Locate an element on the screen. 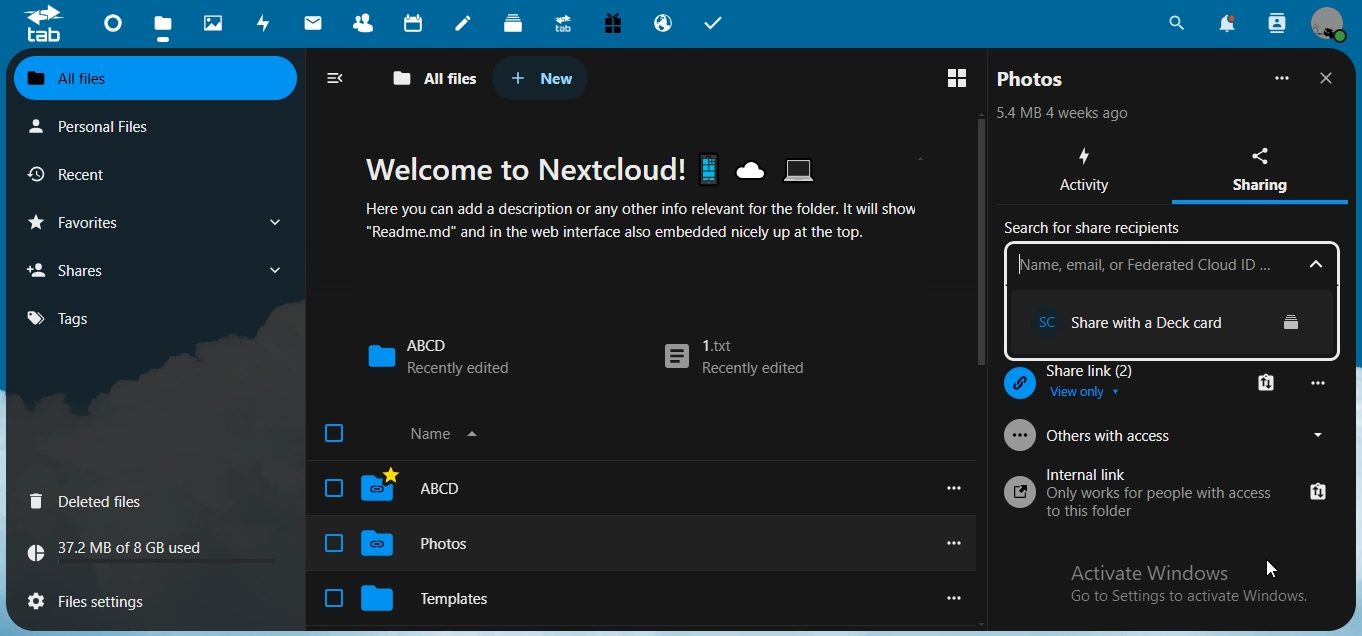  show grid view is located at coordinates (961, 76).